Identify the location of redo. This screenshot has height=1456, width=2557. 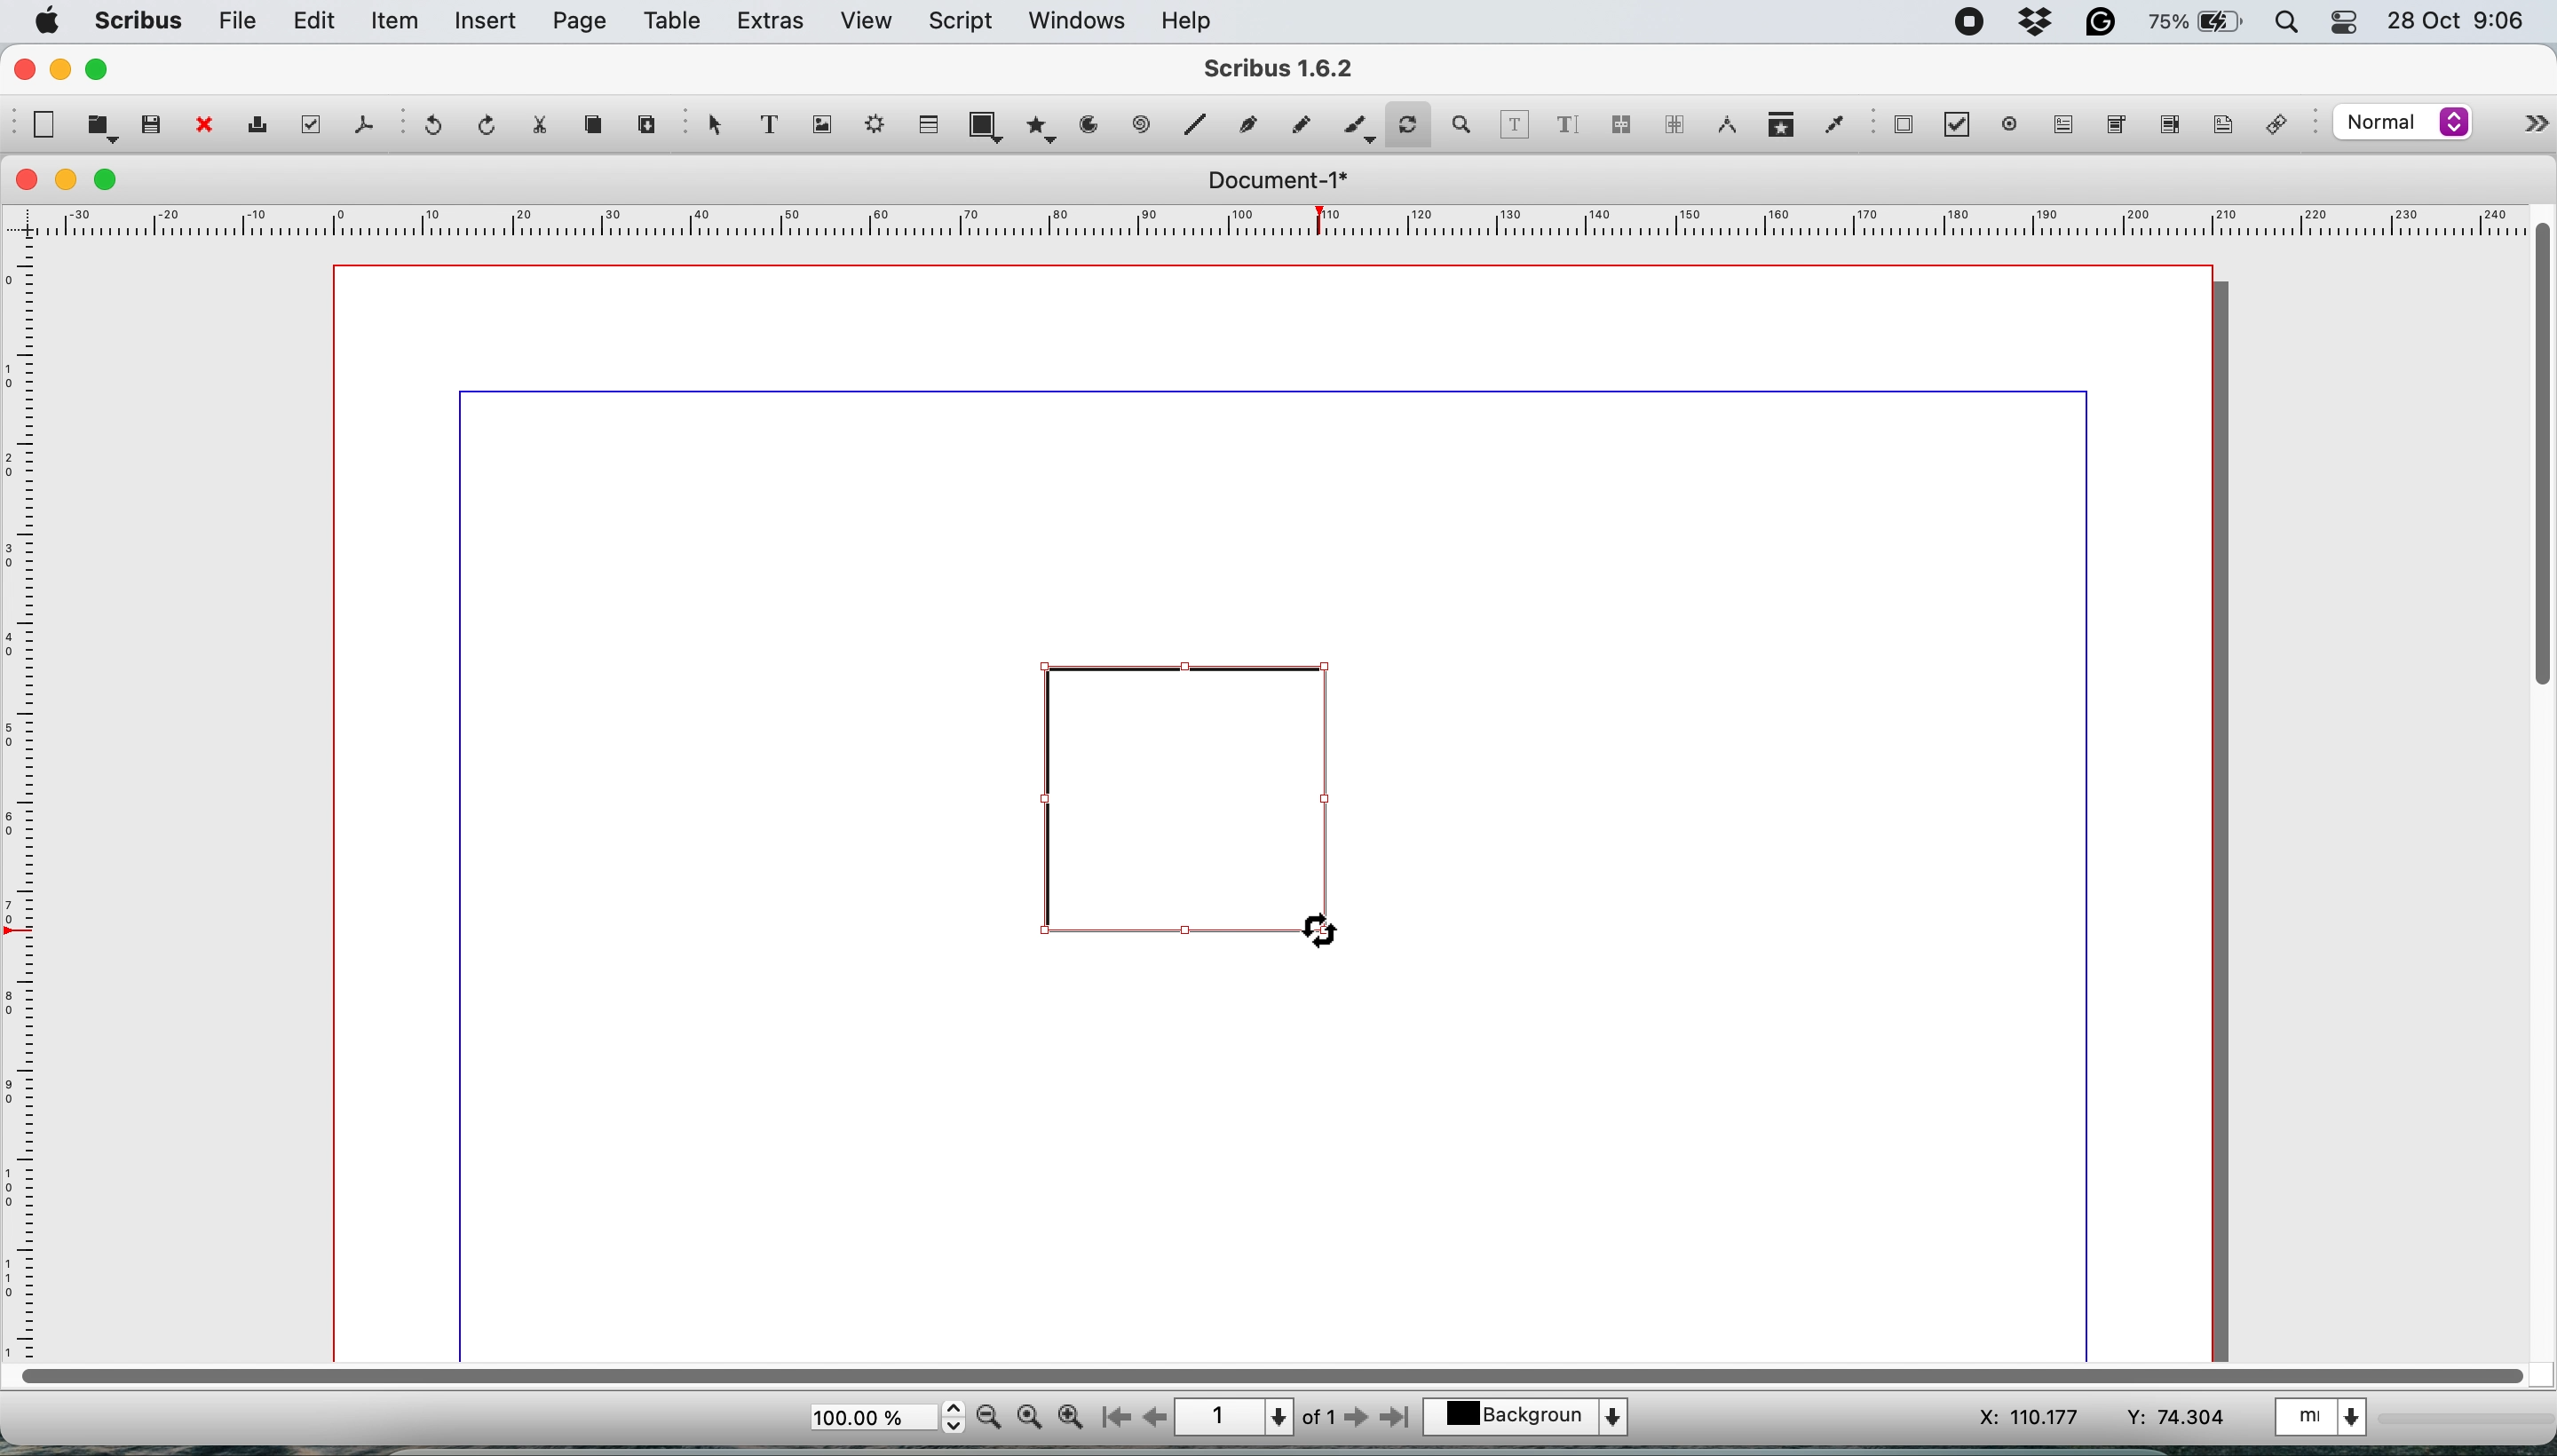
(490, 124).